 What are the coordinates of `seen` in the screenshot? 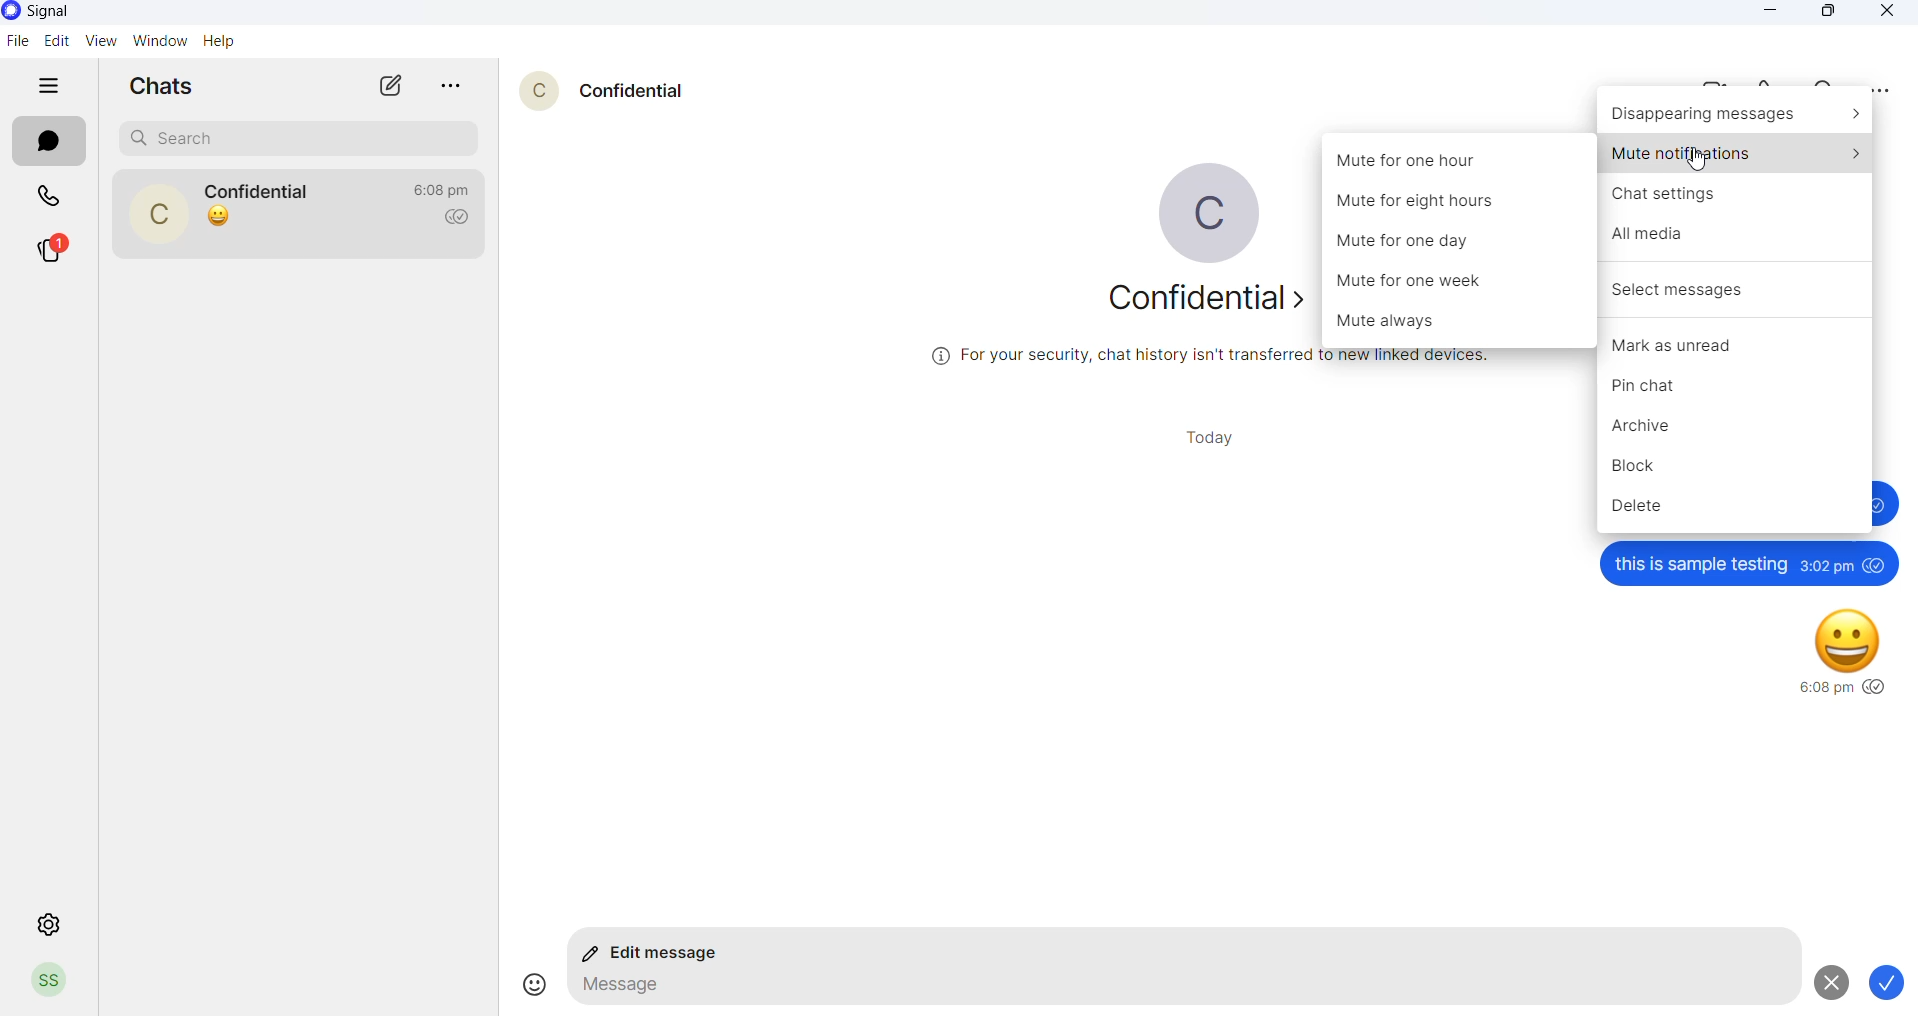 It's located at (1876, 564).